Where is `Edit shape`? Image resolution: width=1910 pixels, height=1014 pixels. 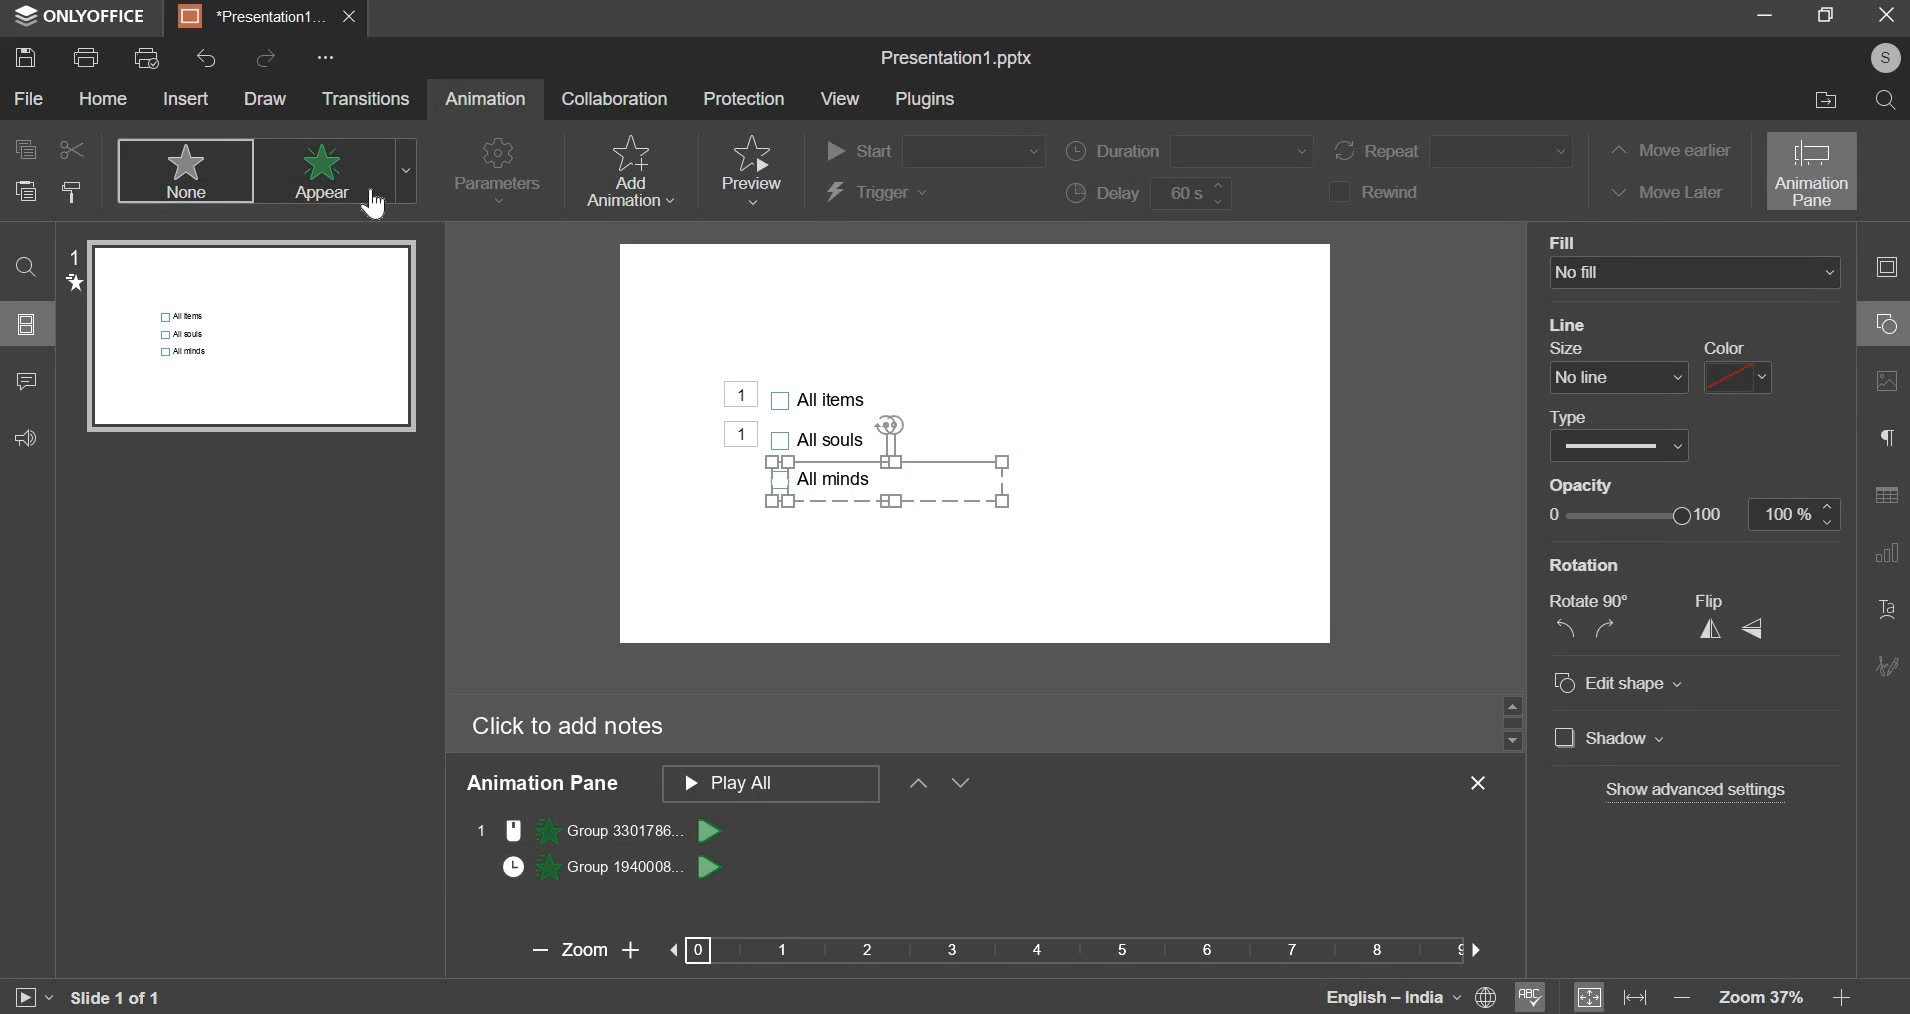 Edit shape is located at coordinates (1630, 683).